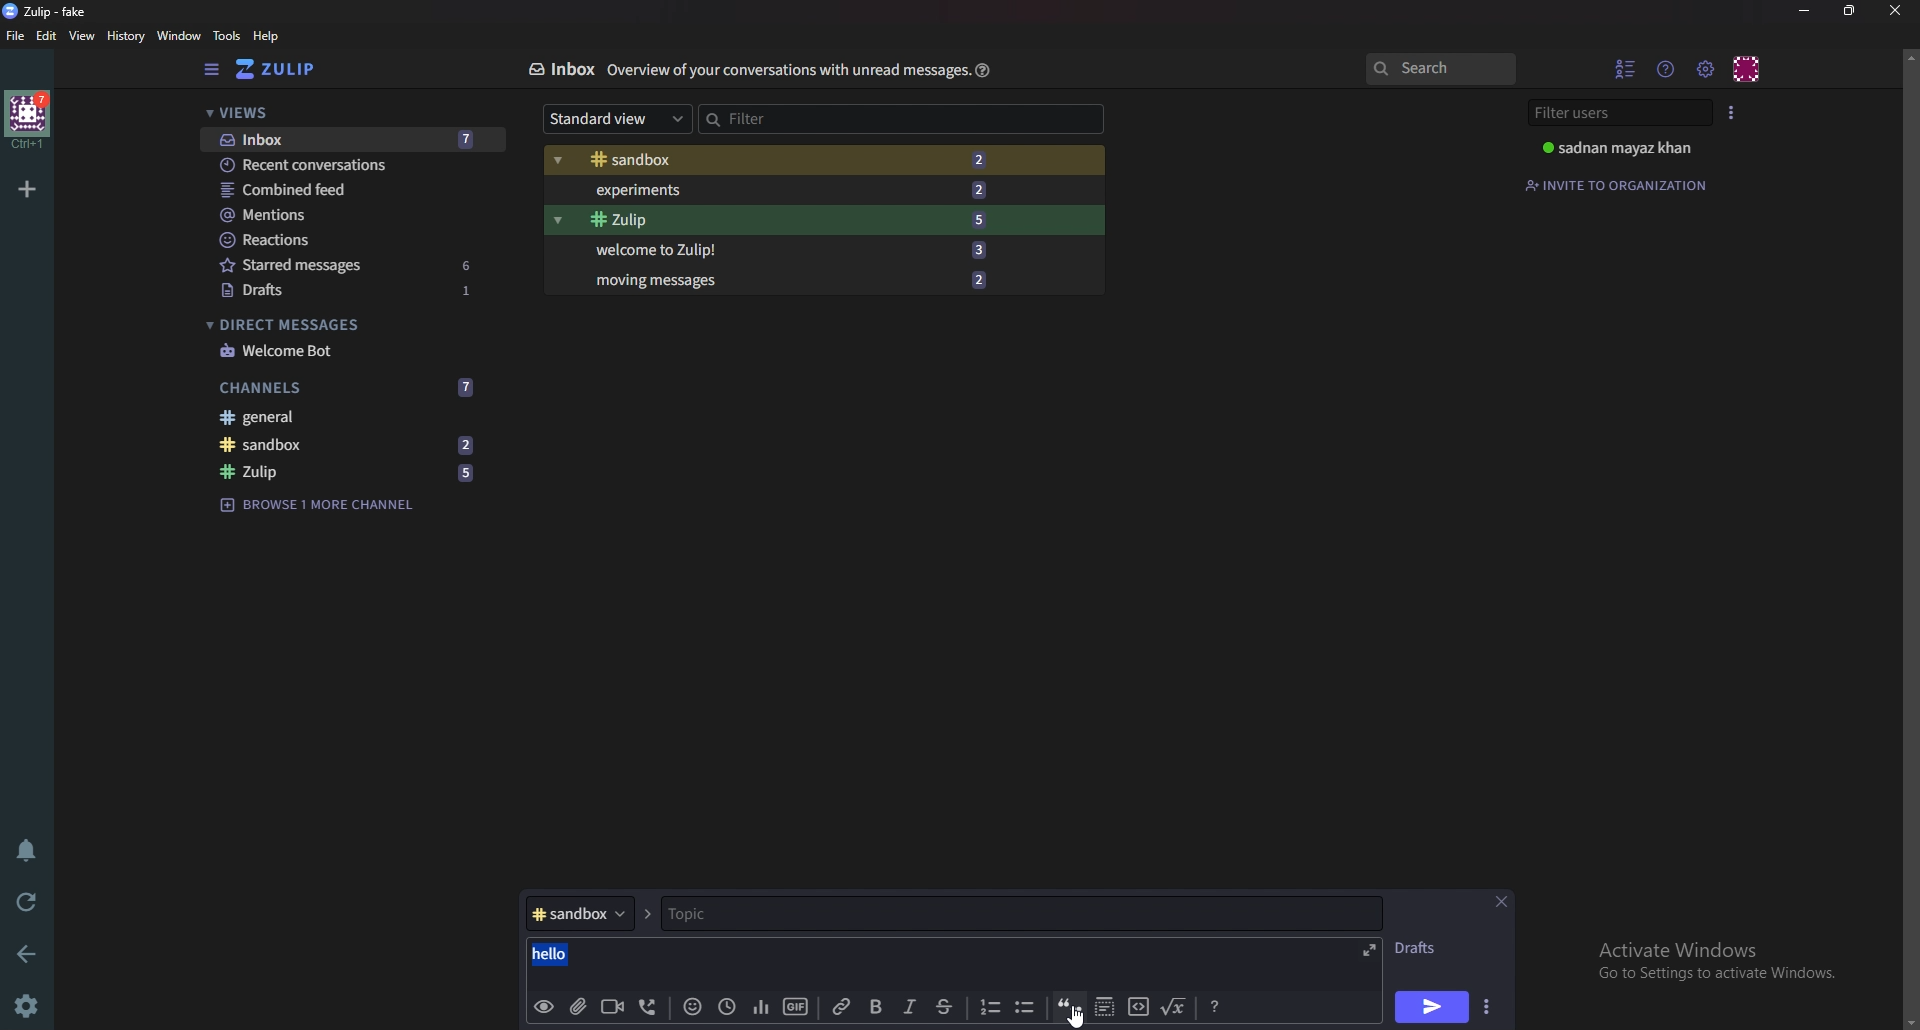 This screenshot has height=1030, width=1920. Describe the element at coordinates (1420, 949) in the screenshot. I see `DRAFTS` at that location.